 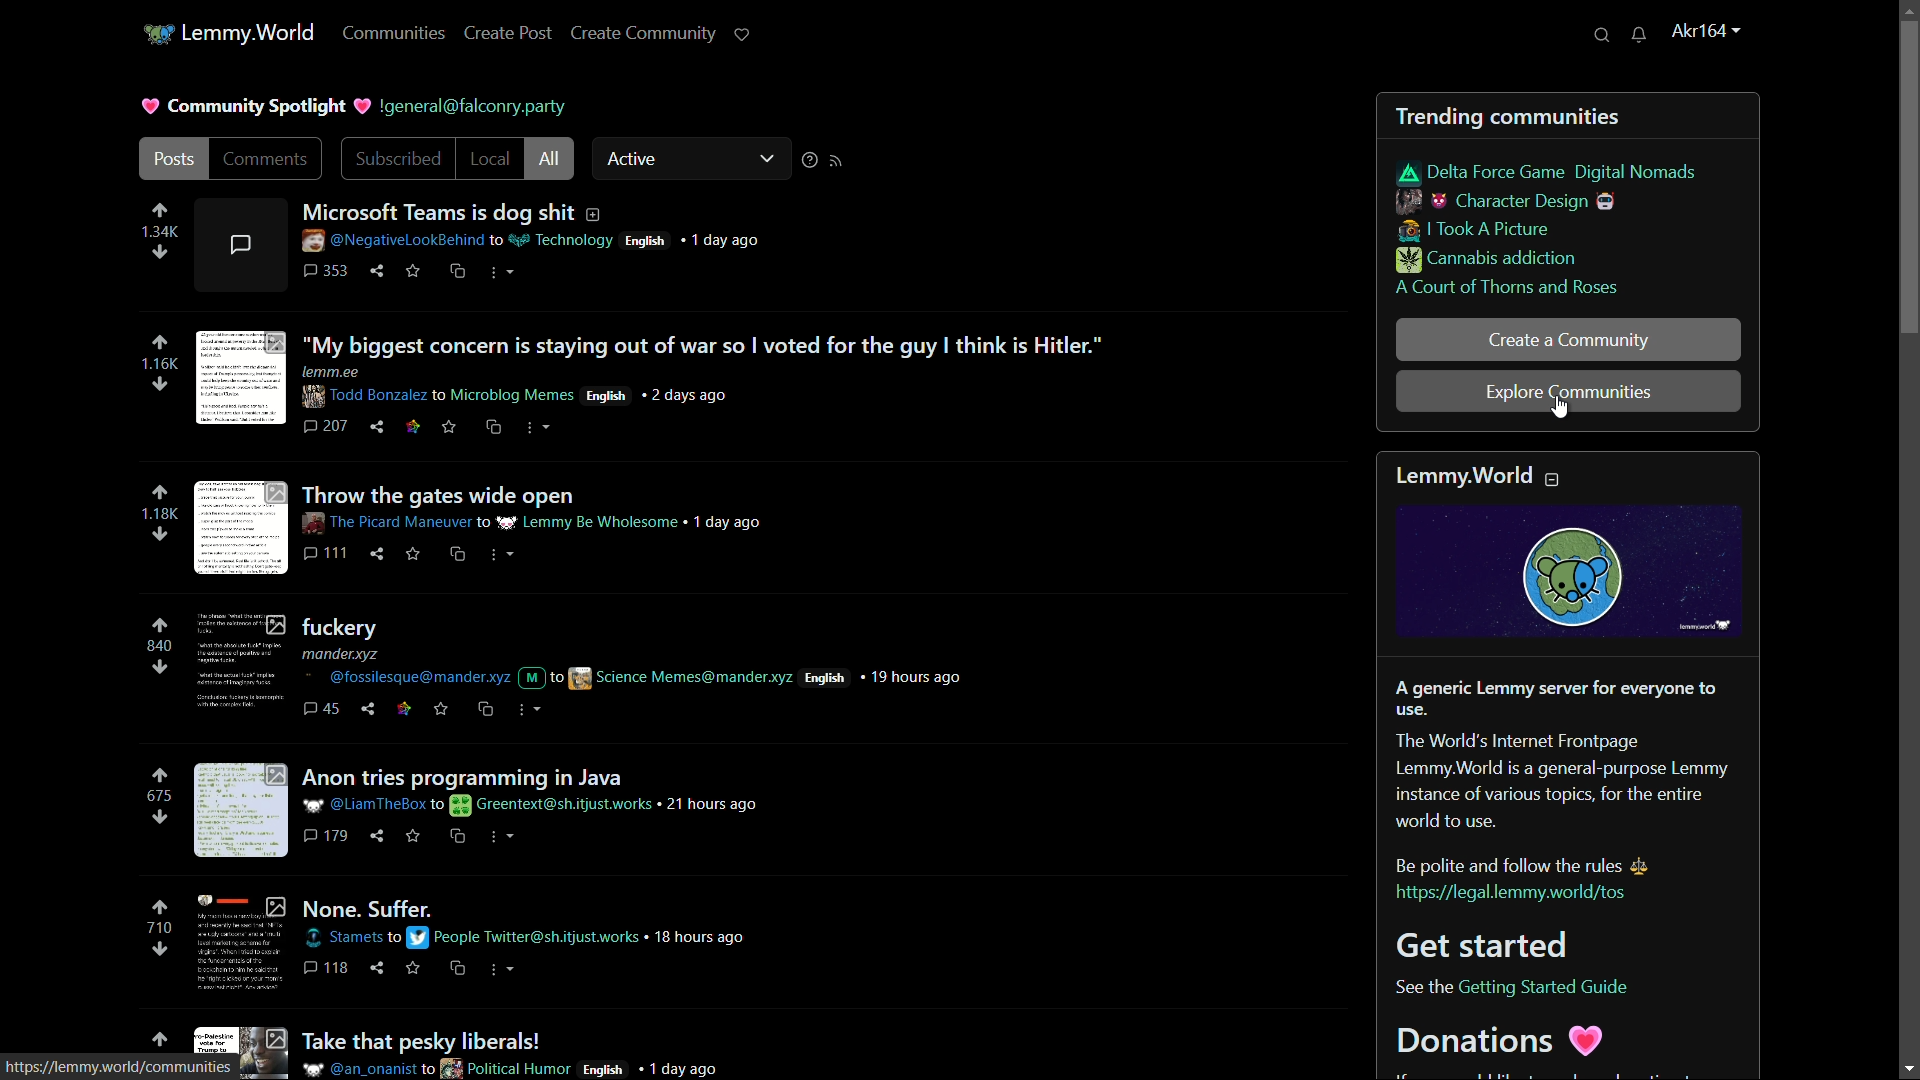 What do you see at coordinates (1546, 174) in the screenshot?
I see `delta force game digital nomads` at bounding box center [1546, 174].